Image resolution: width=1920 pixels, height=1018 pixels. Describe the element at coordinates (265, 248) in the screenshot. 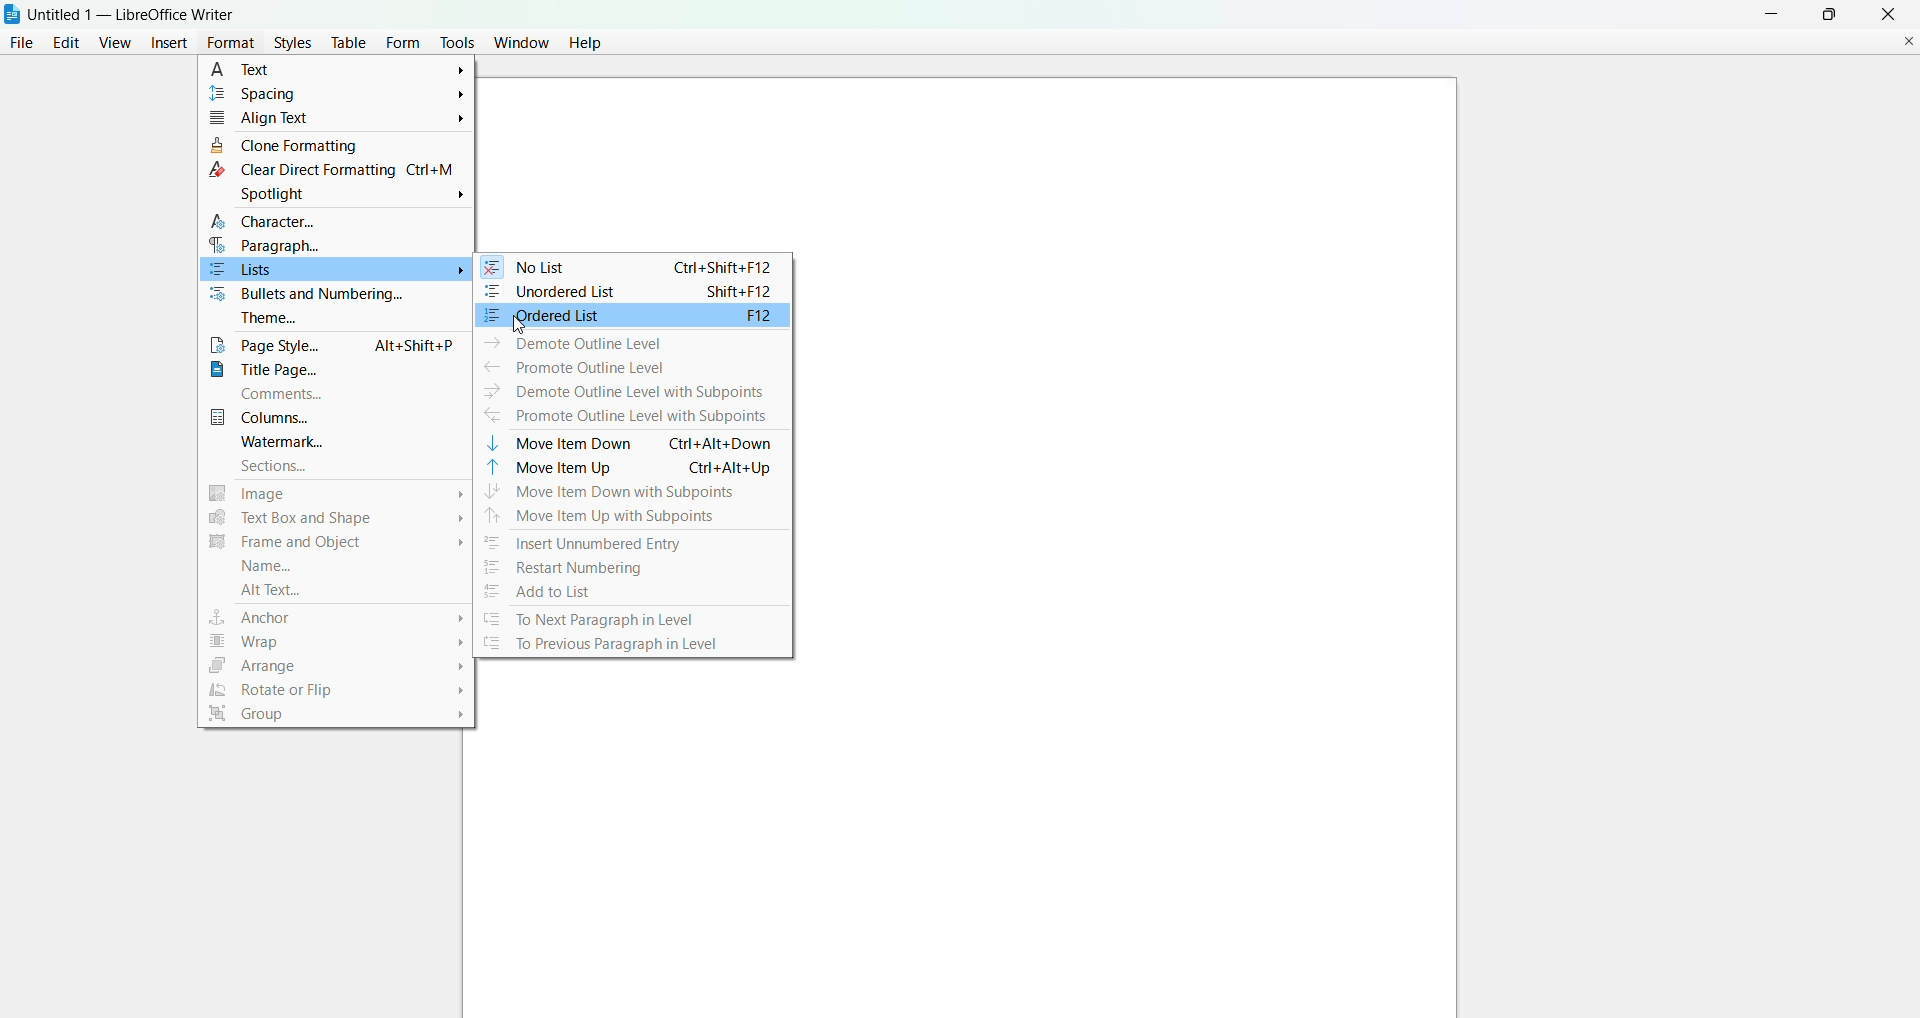

I see `paragraph` at that location.